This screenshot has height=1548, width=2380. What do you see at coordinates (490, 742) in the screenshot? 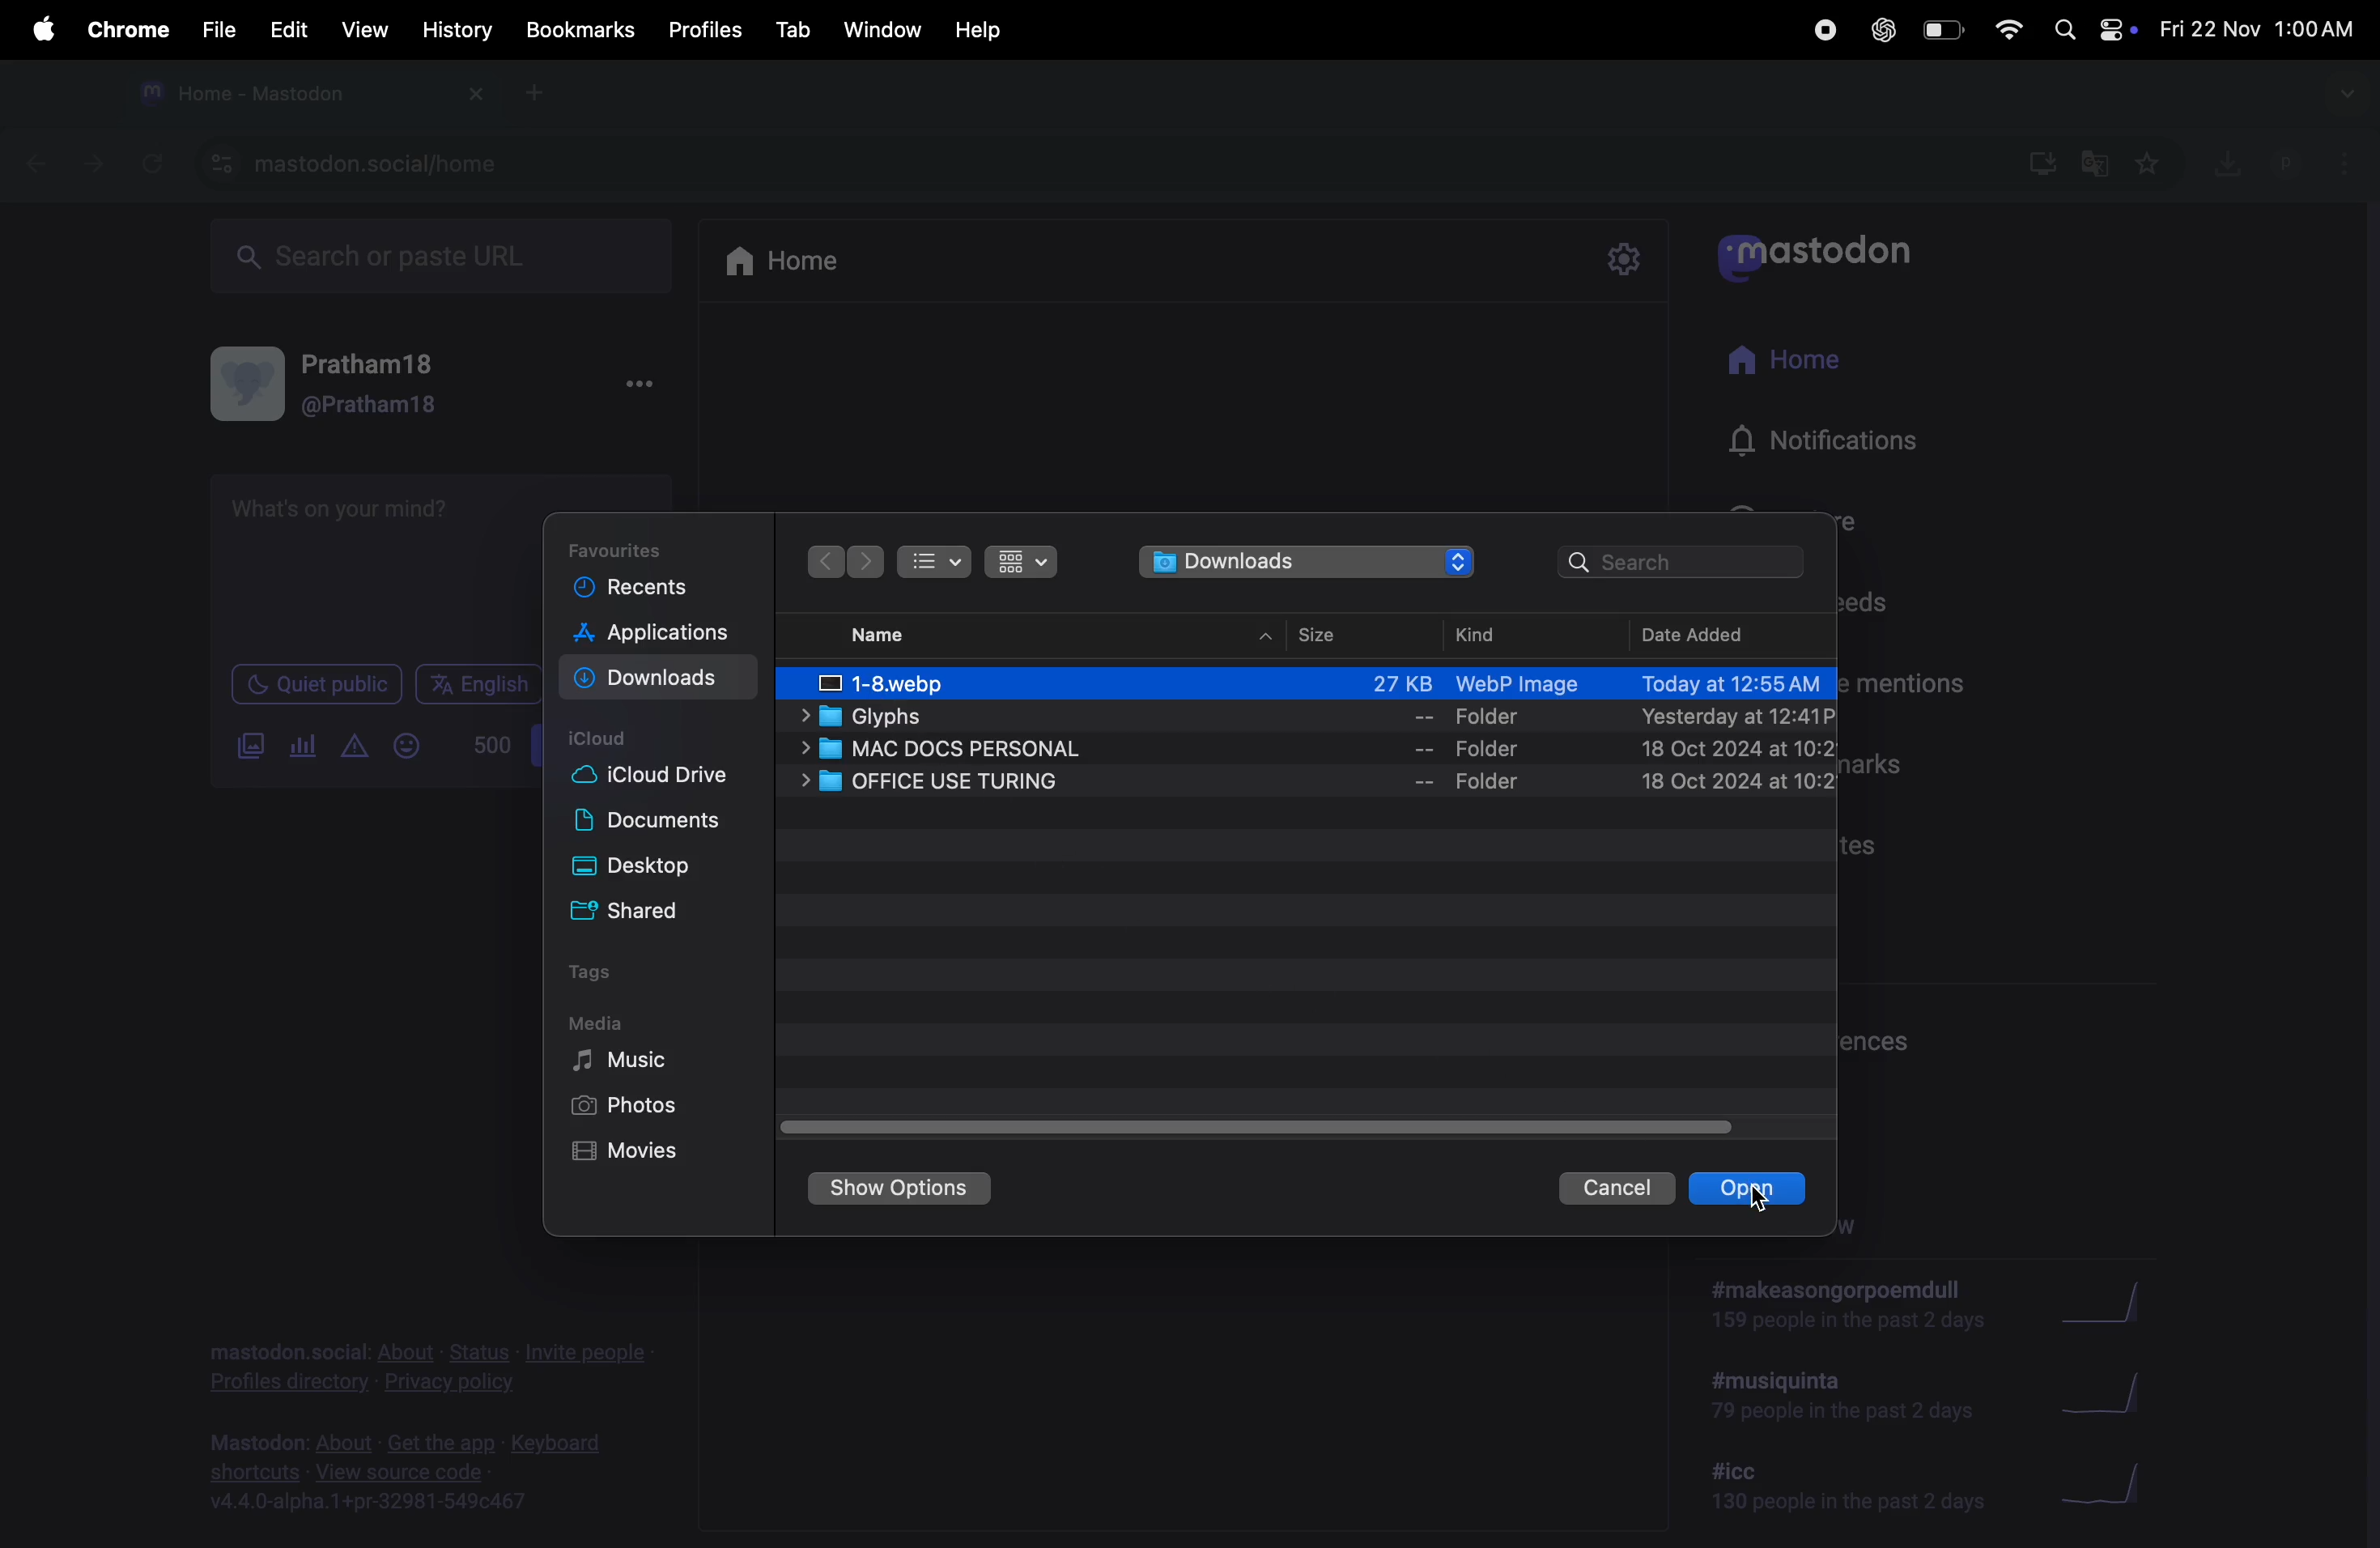
I see `500 word limit` at bounding box center [490, 742].